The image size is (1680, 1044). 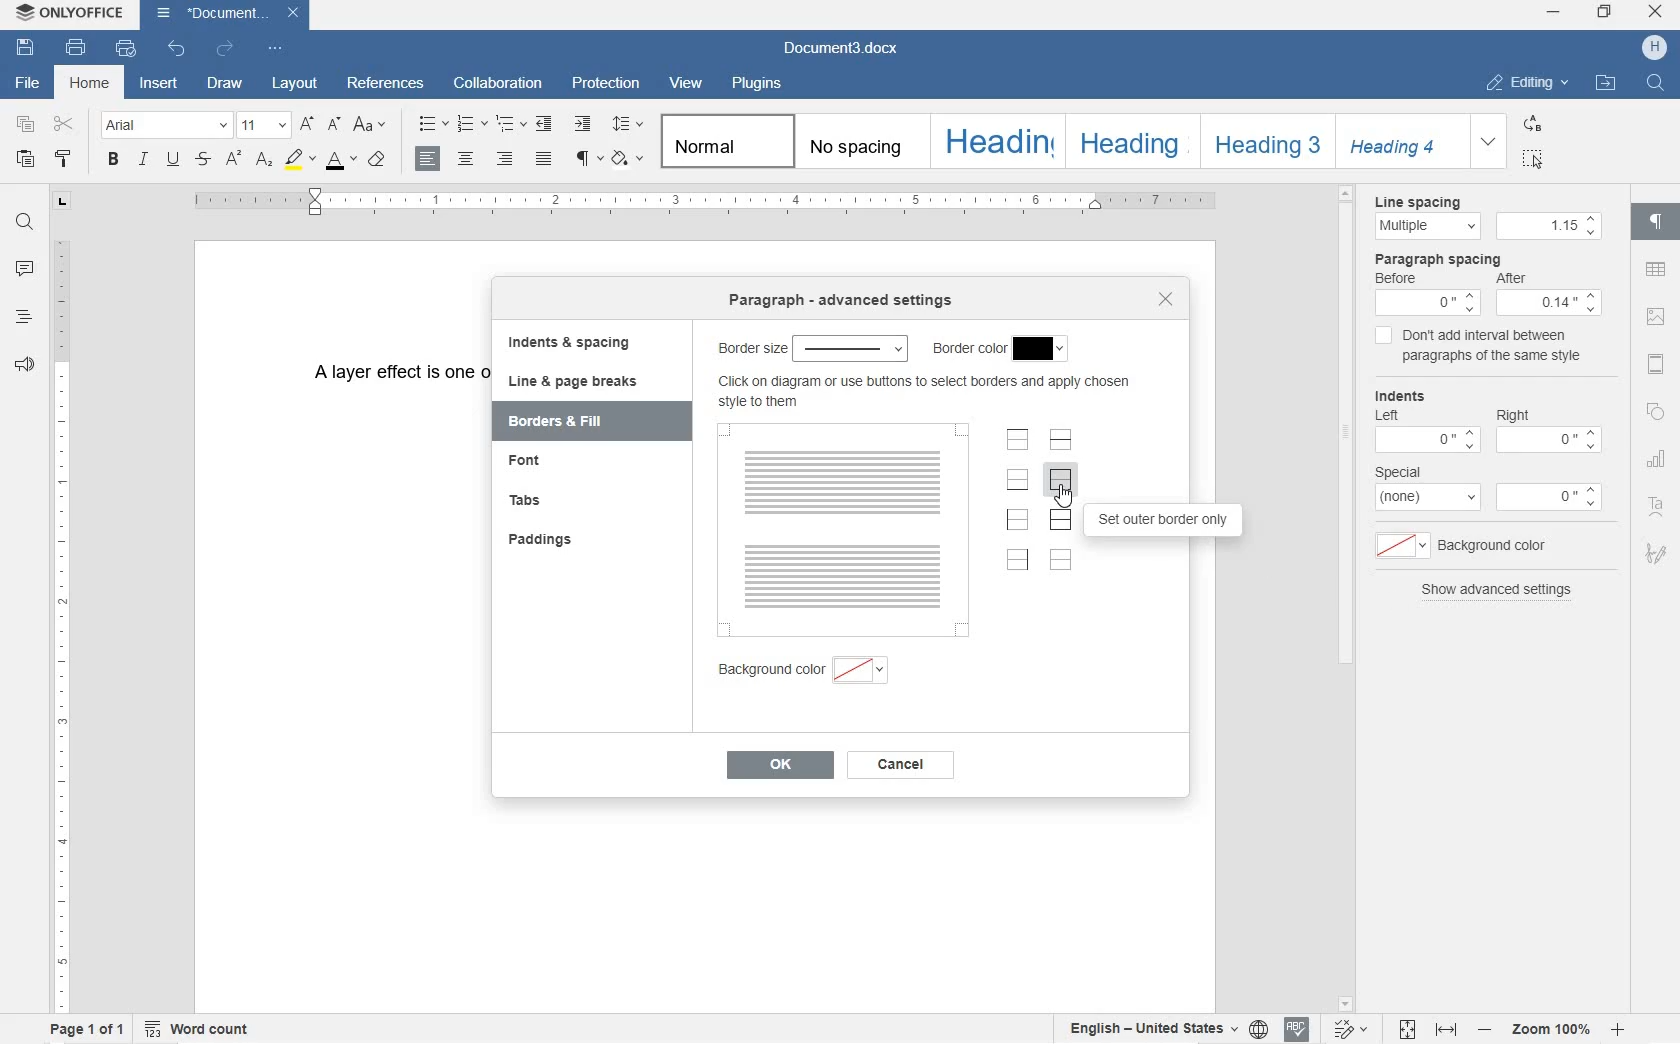 I want to click on STRIKETHROUGH, so click(x=202, y=157).